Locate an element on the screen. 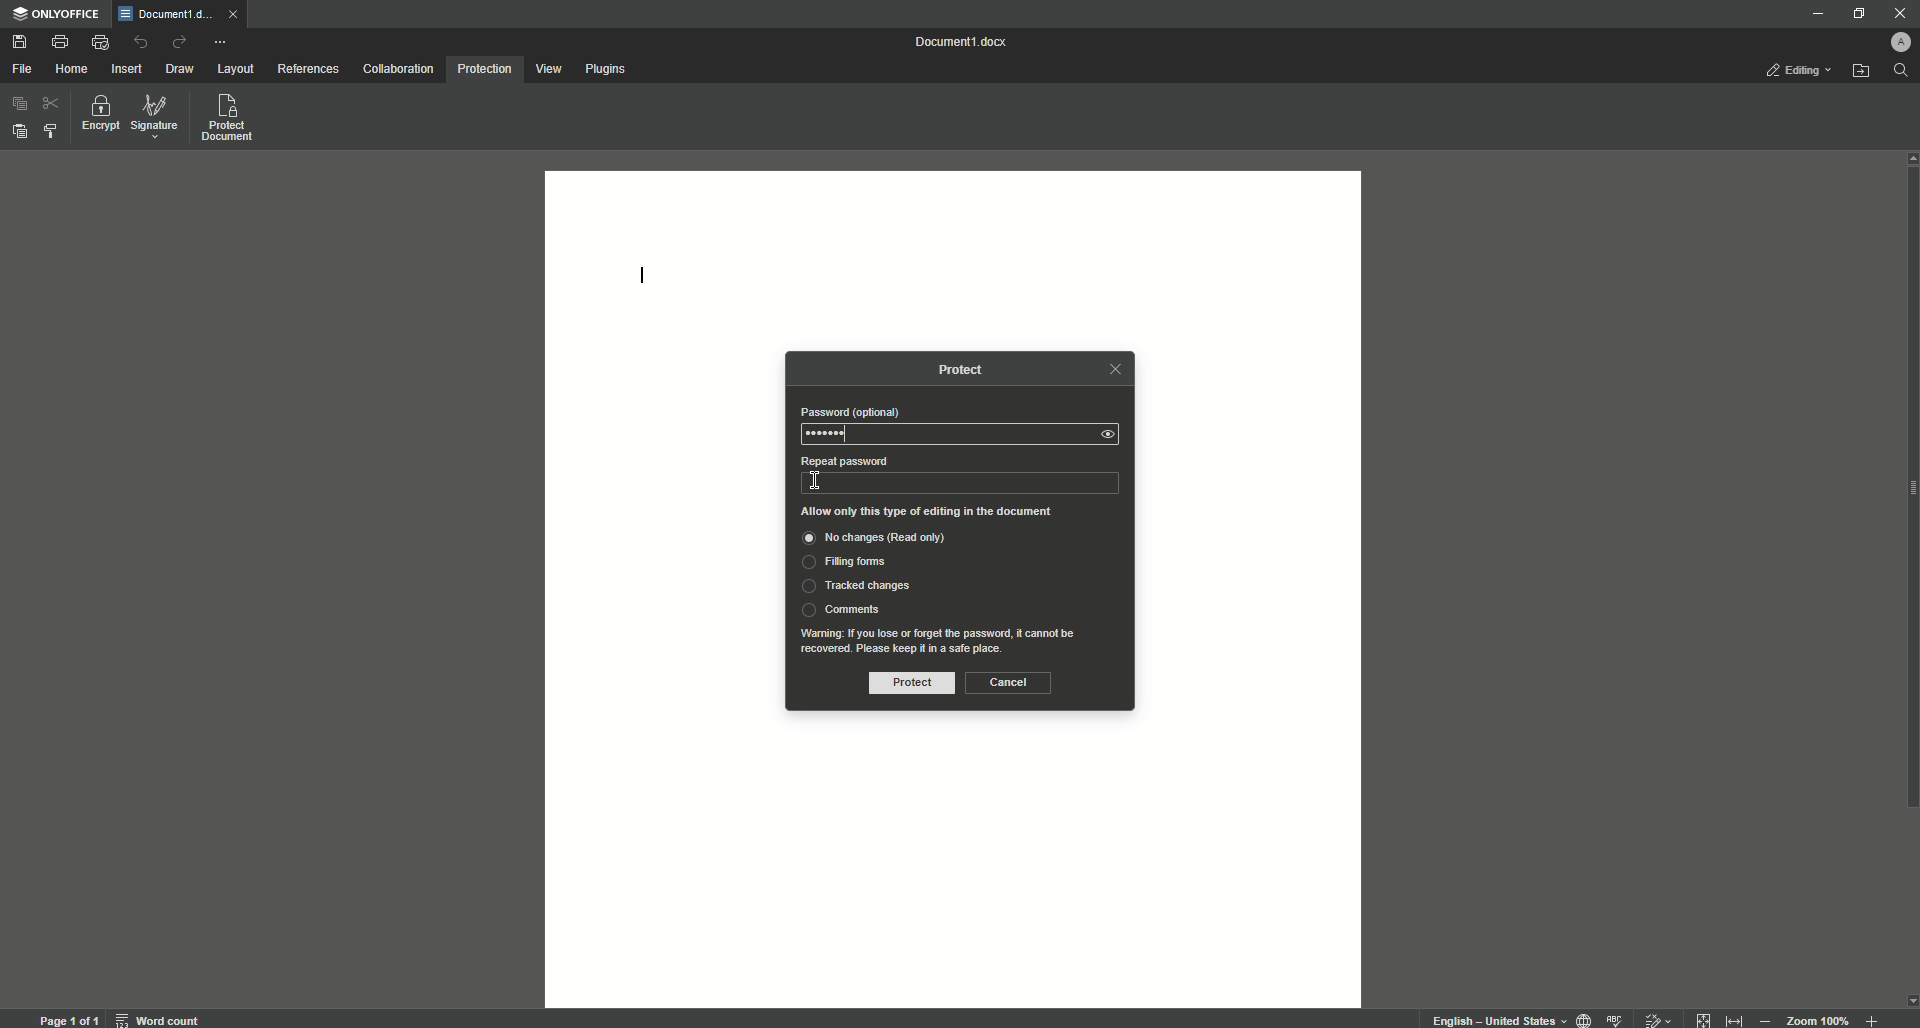 The width and height of the screenshot is (1920, 1028). ONLYOFFICE is located at coordinates (58, 16).